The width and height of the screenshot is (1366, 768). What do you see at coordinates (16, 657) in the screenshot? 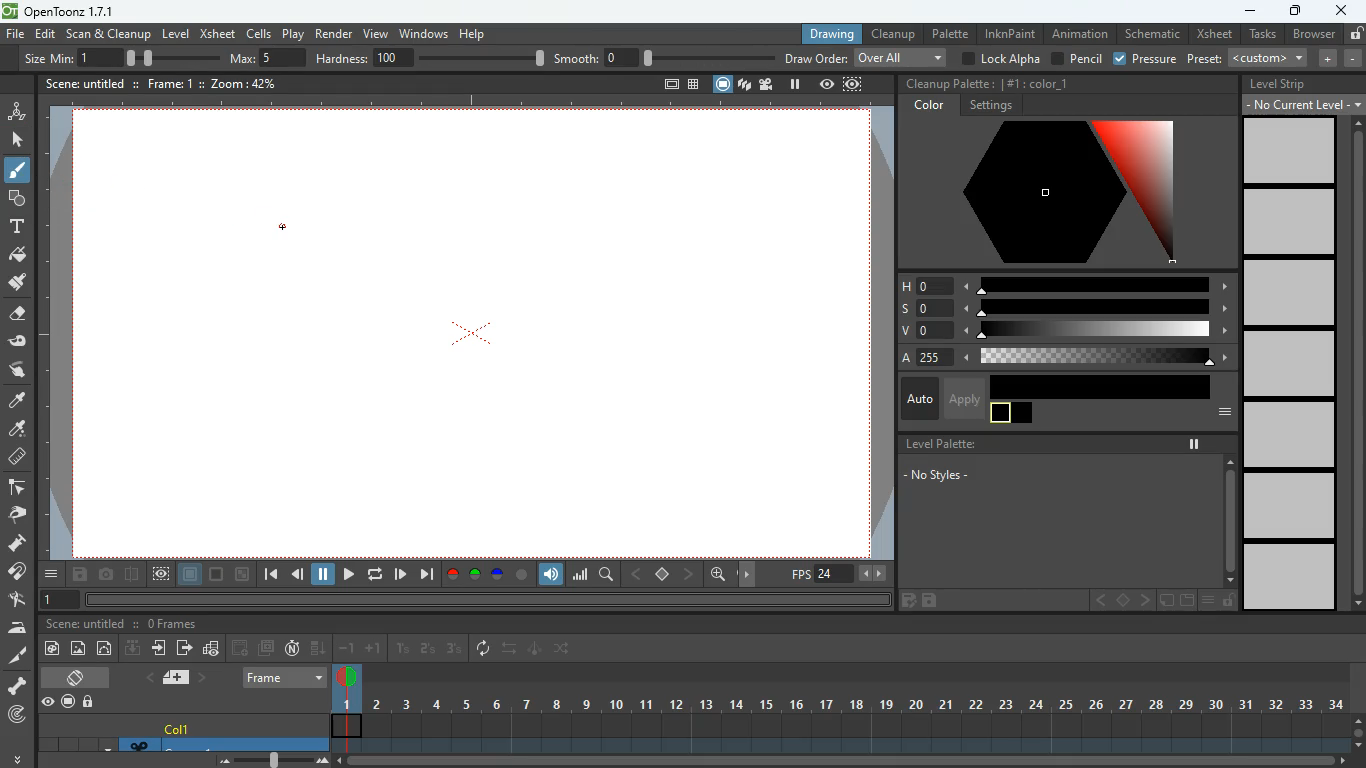
I see `cut` at bounding box center [16, 657].